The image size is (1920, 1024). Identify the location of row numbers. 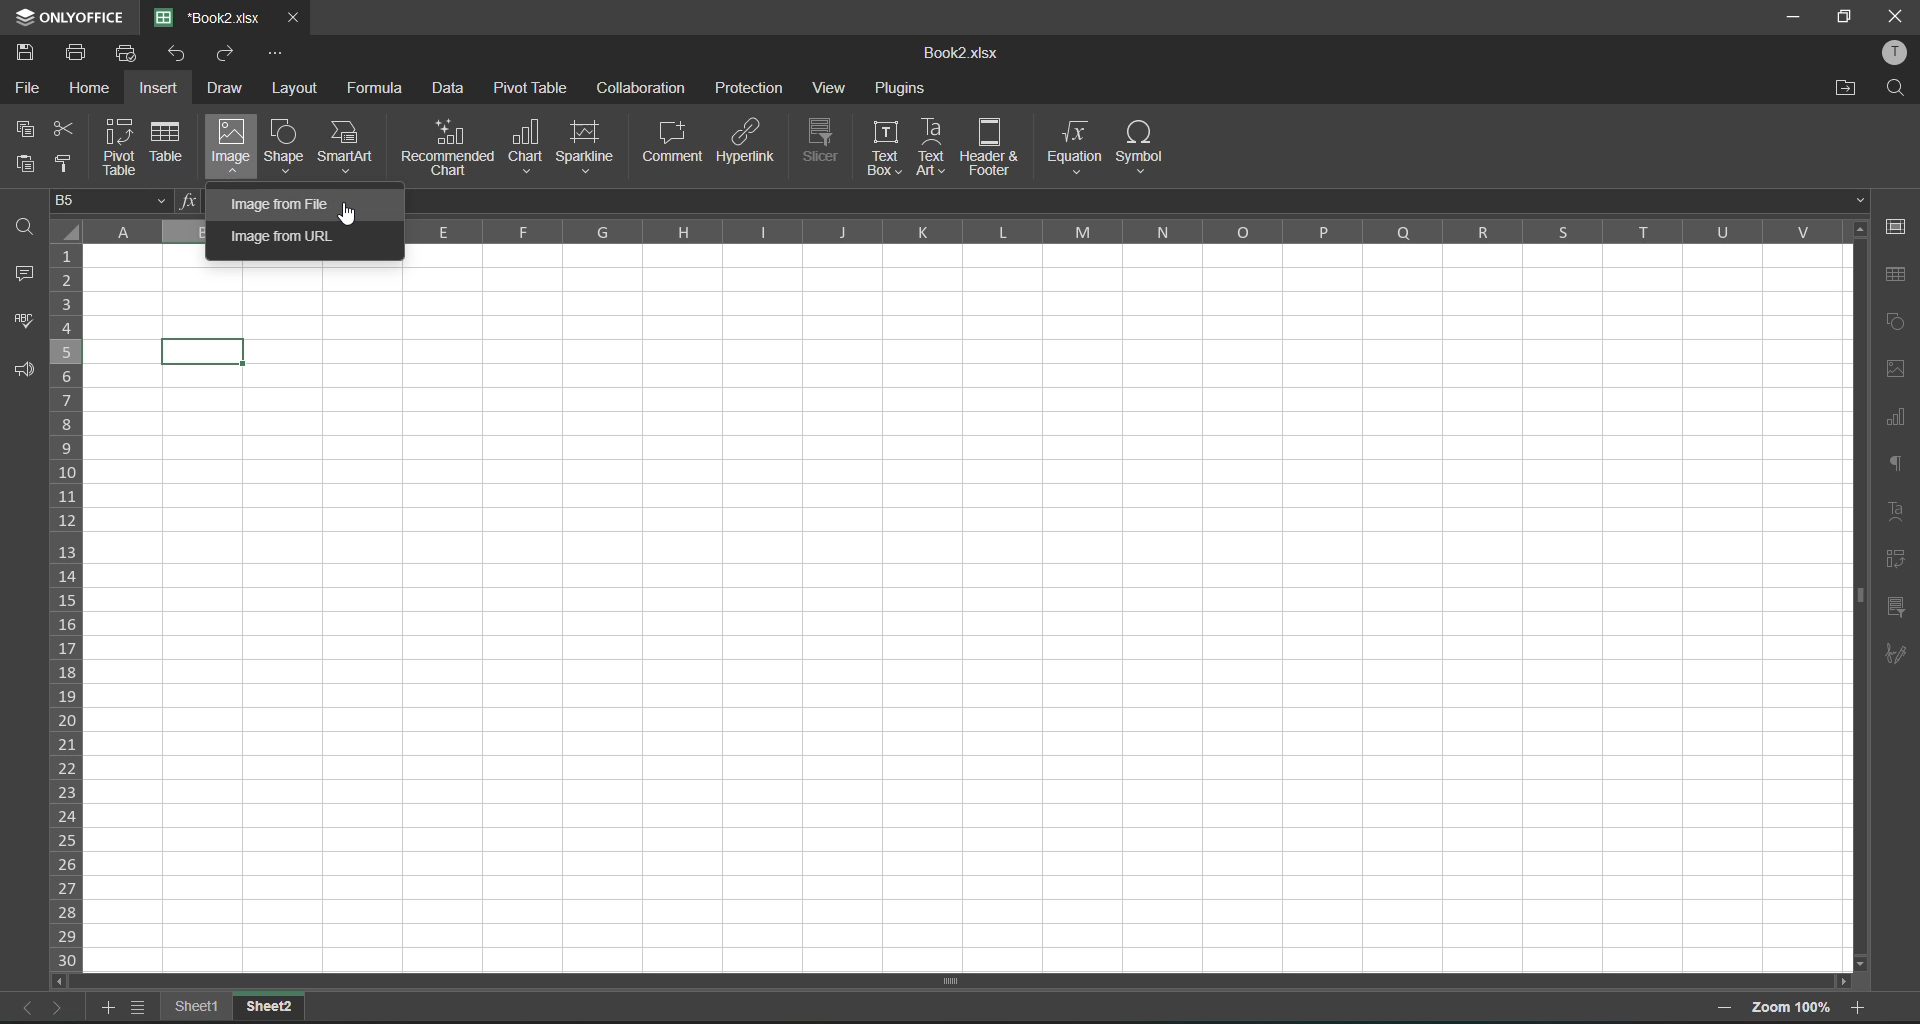
(70, 609).